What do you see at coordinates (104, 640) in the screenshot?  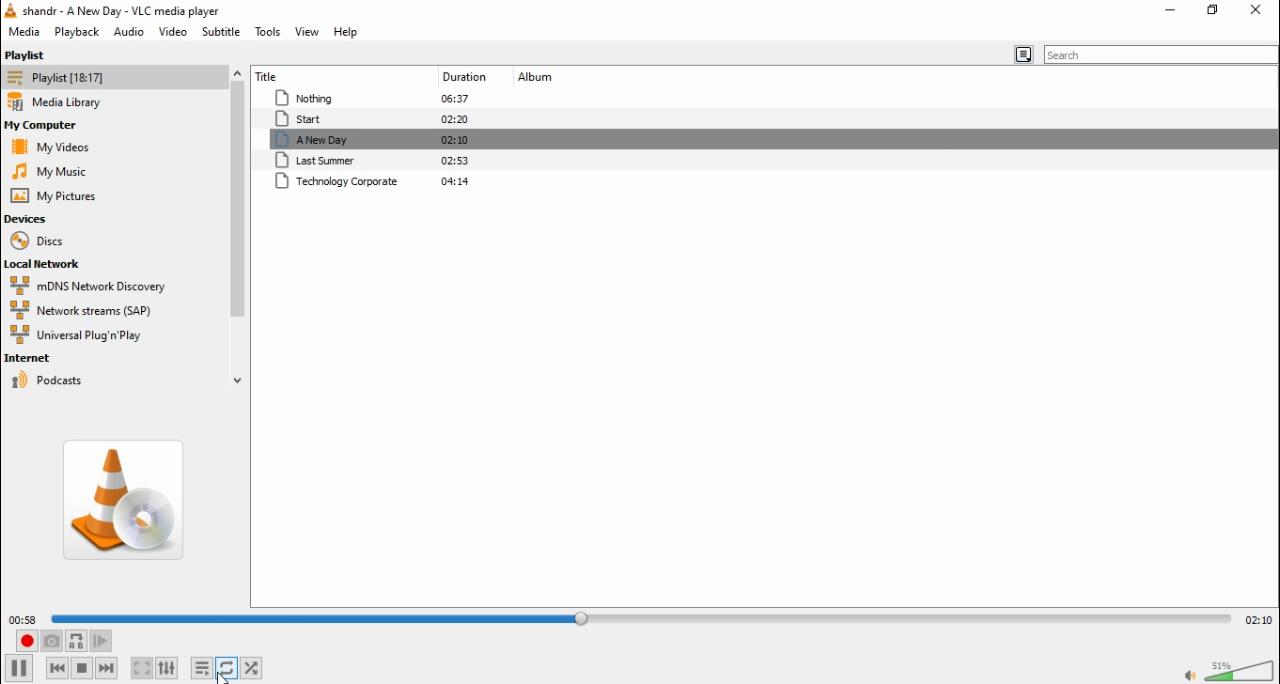 I see `frame by frame` at bounding box center [104, 640].